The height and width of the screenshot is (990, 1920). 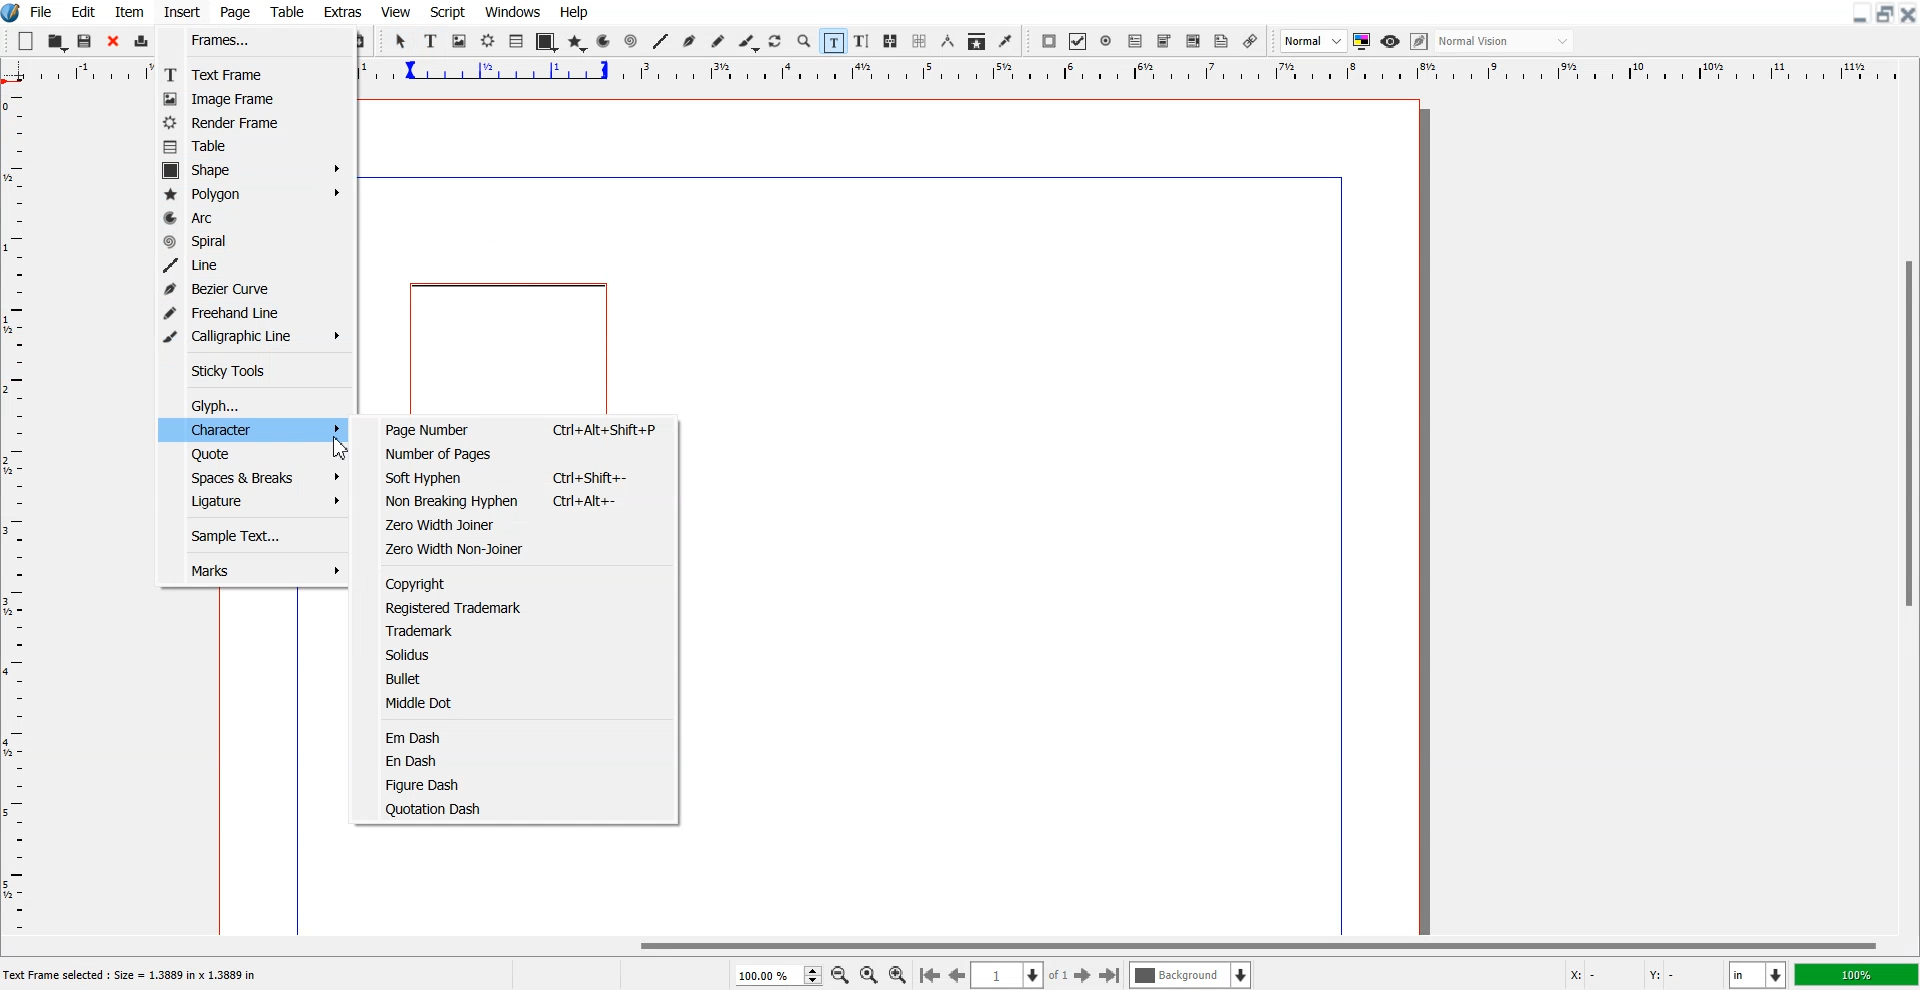 I want to click on Zoom In, so click(x=898, y=974).